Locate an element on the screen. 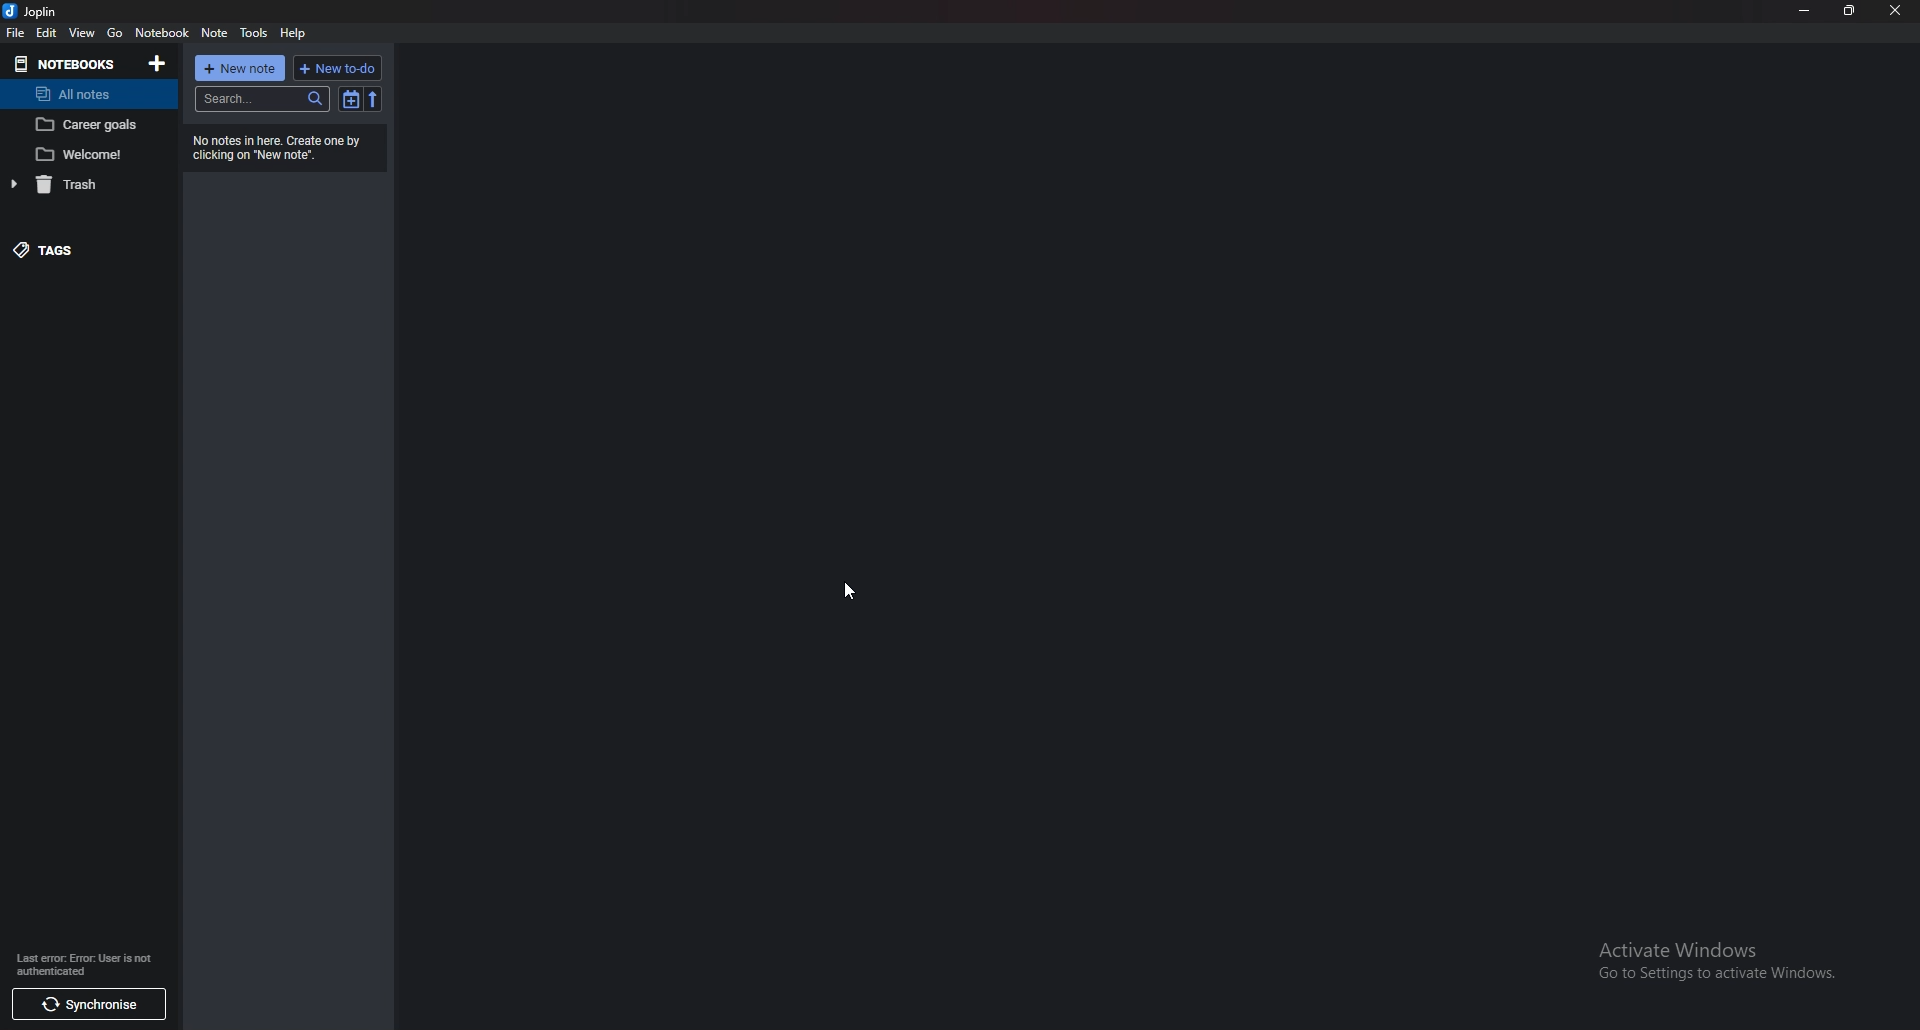  edit is located at coordinates (47, 33).